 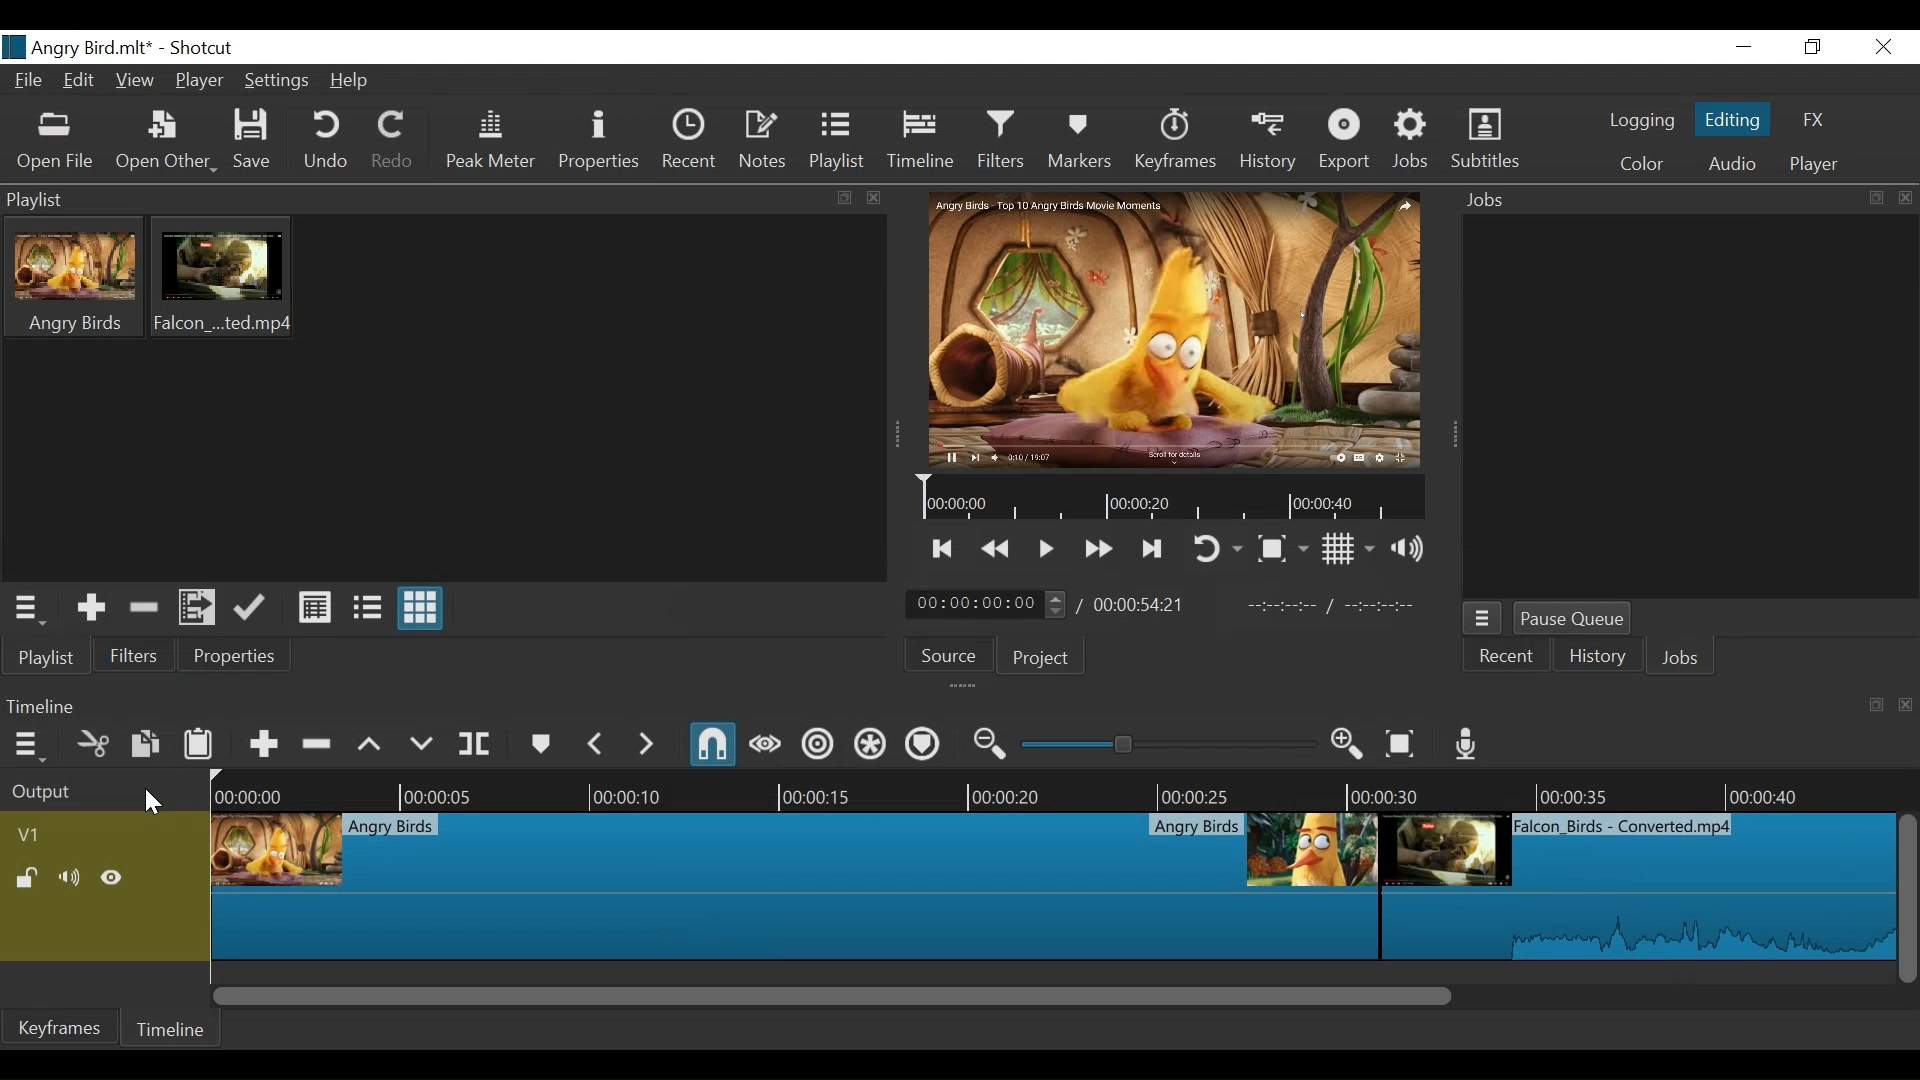 What do you see at coordinates (1408, 551) in the screenshot?
I see `Show volume control` at bounding box center [1408, 551].